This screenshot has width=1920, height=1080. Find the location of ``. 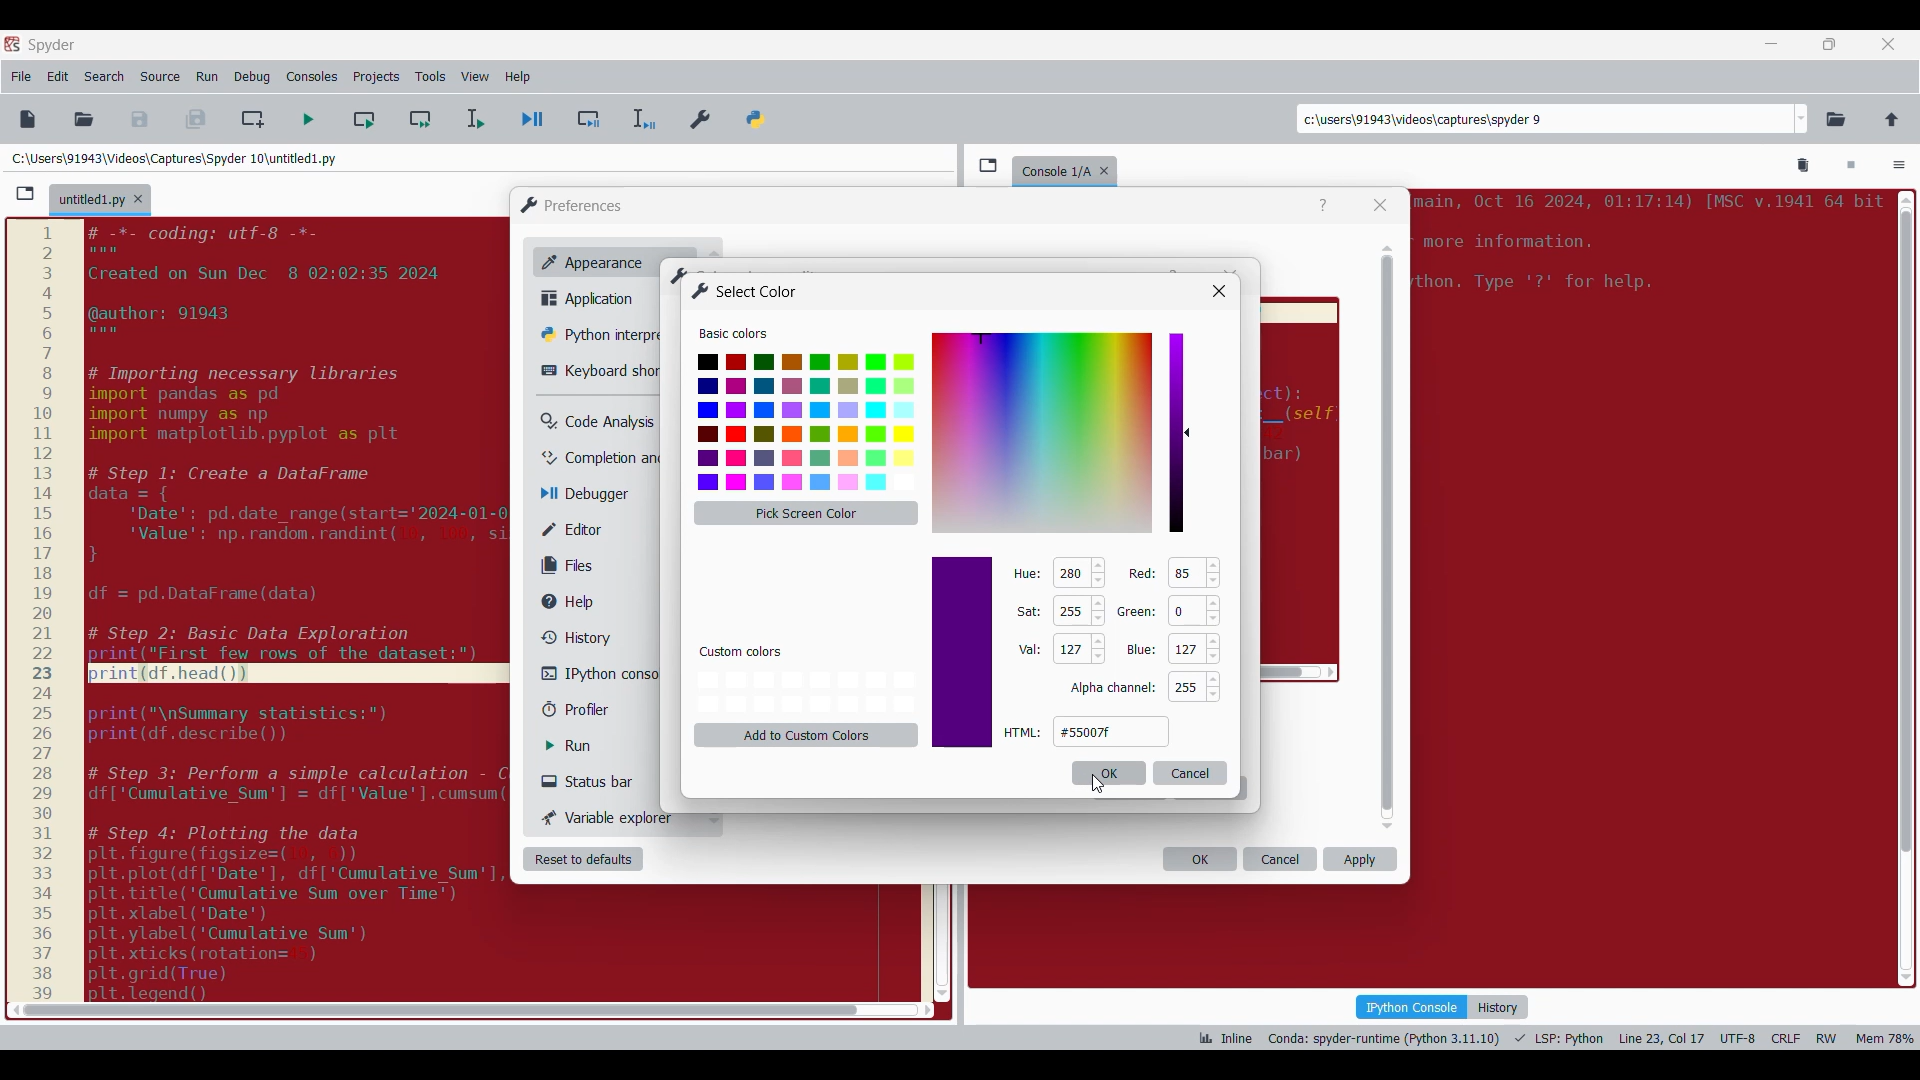

 is located at coordinates (1113, 688).